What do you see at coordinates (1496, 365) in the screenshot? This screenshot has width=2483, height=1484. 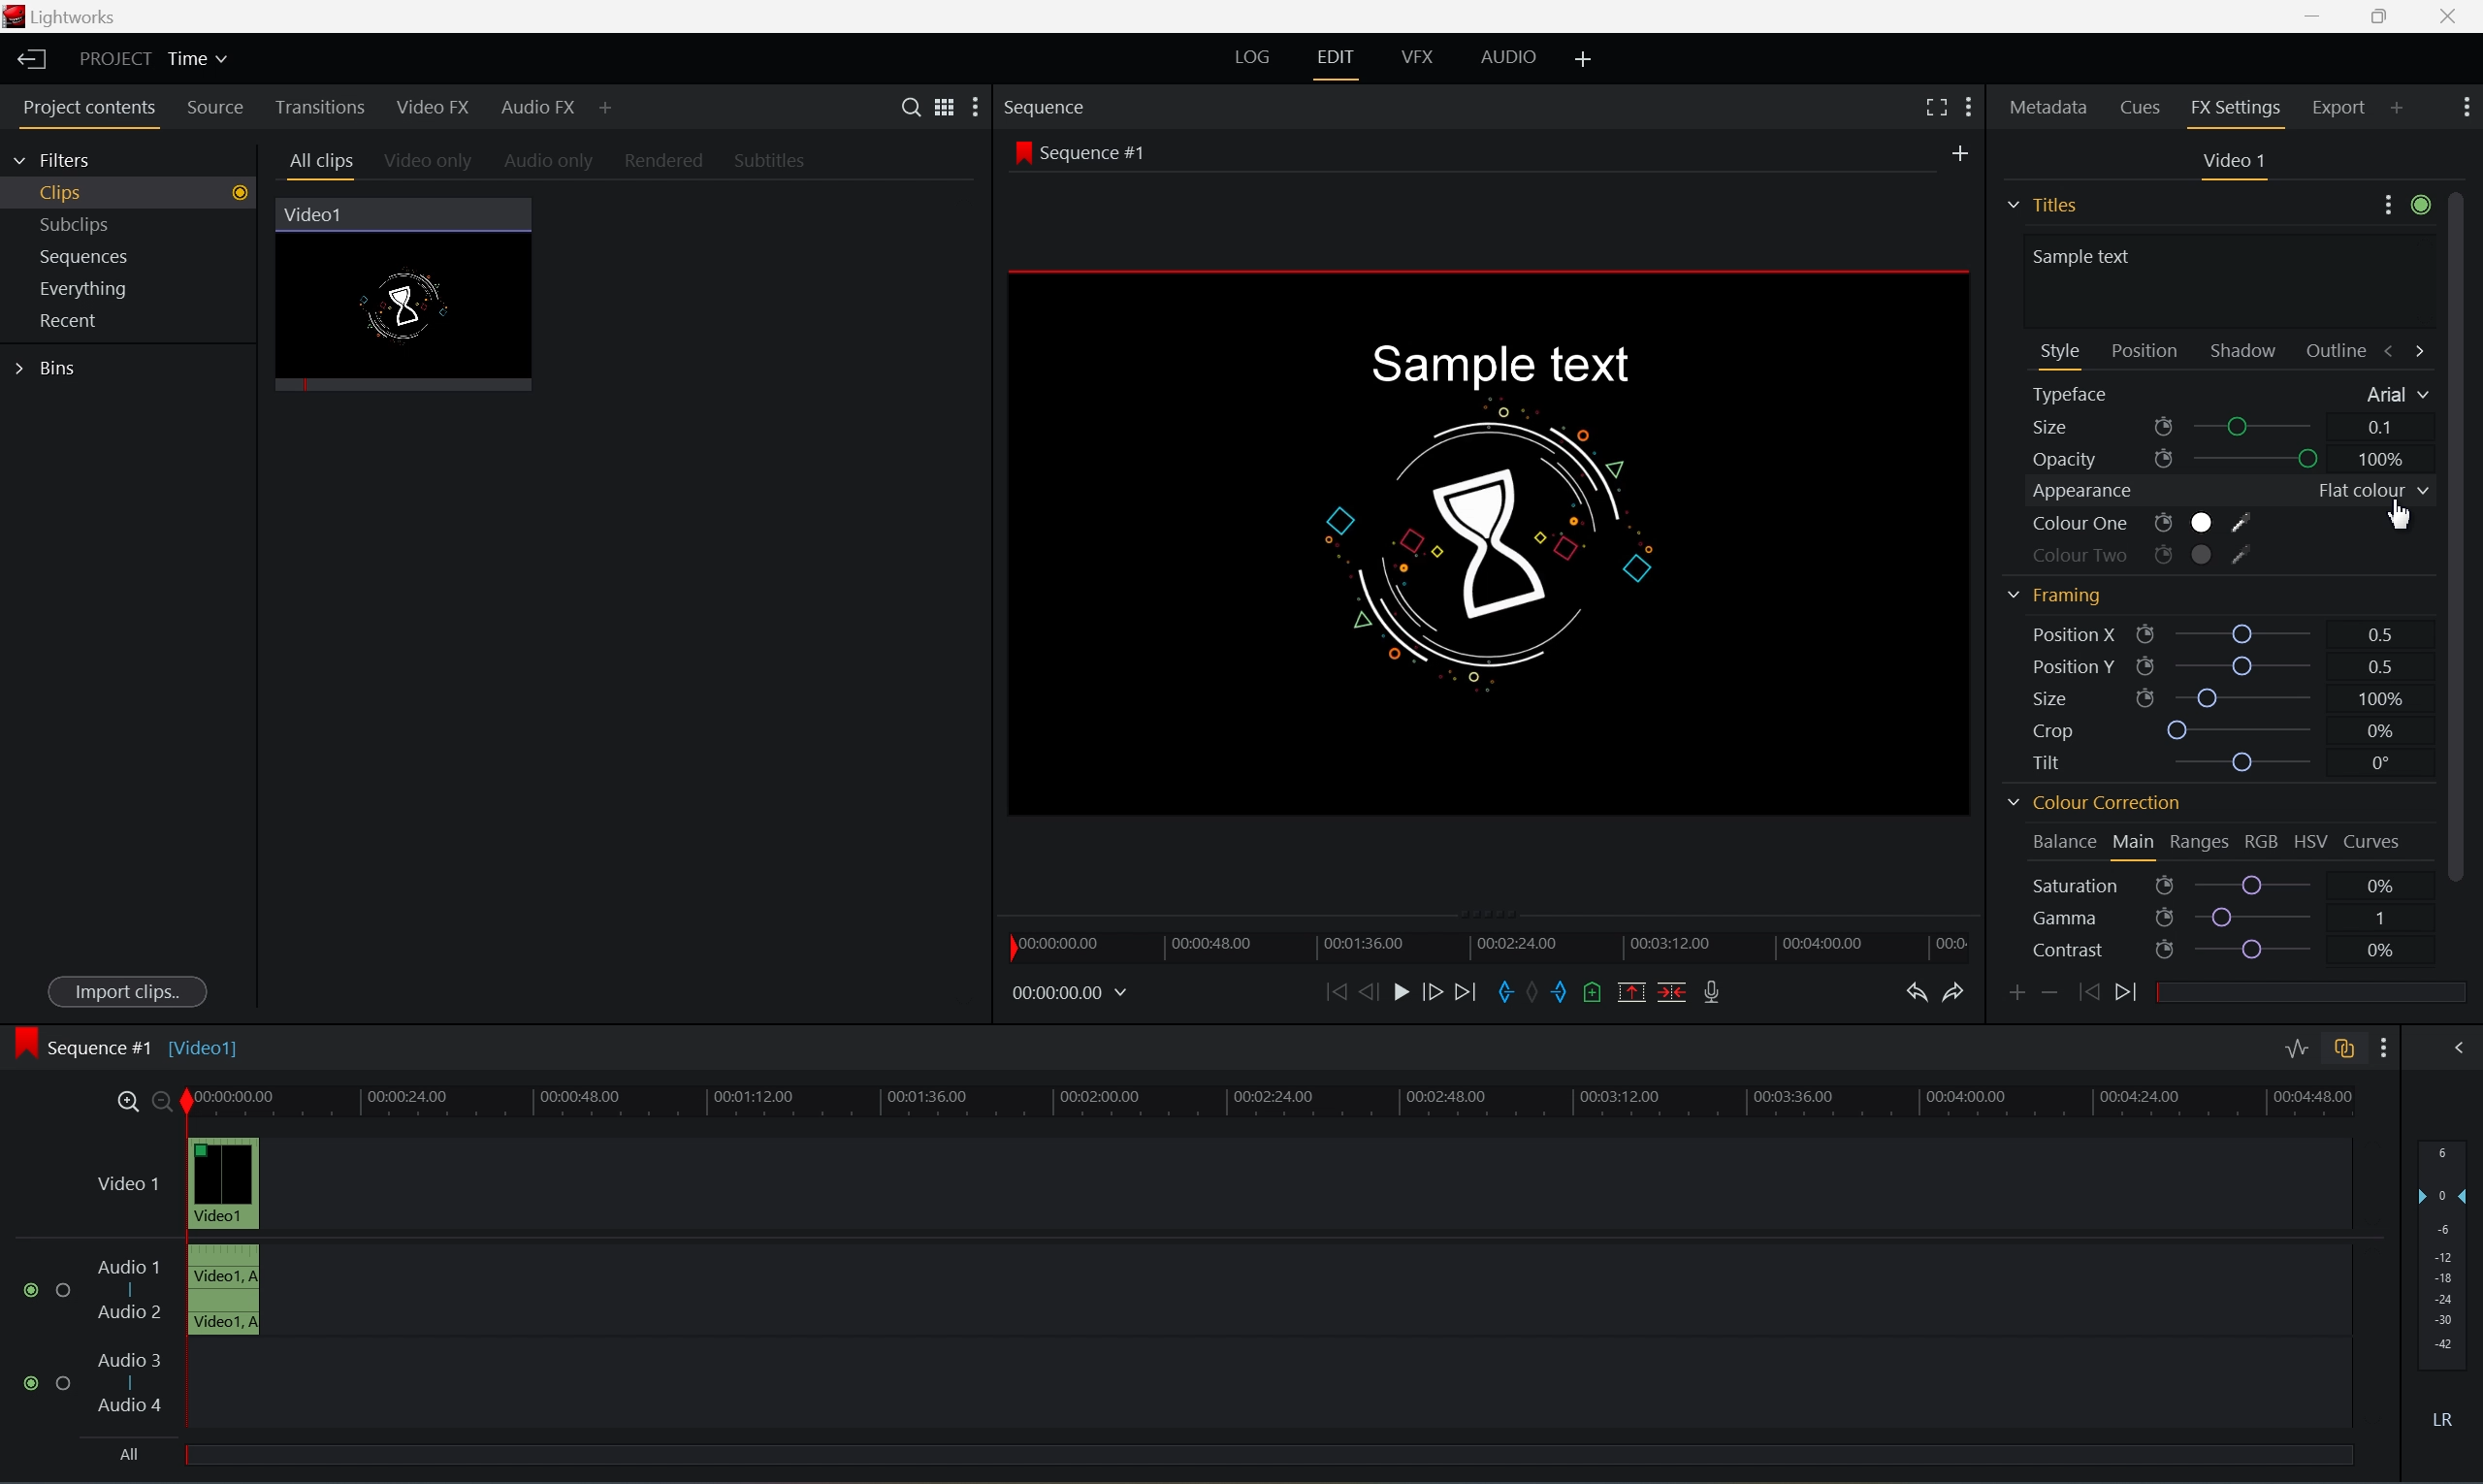 I see `Sample text` at bounding box center [1496, 365].